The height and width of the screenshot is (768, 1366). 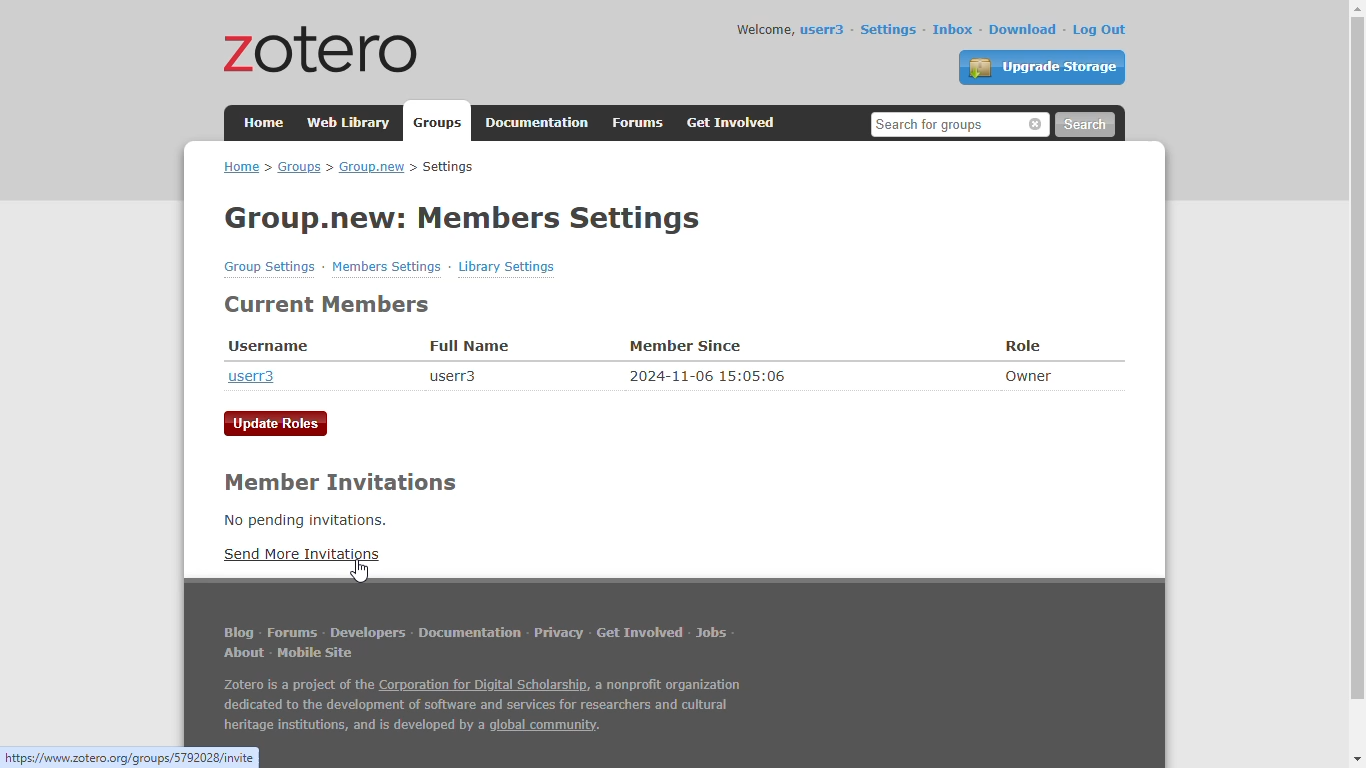 What do you see at coordinates (471, 633) in the screenshot?
I see `documentation` at bounding box center [471, 633].